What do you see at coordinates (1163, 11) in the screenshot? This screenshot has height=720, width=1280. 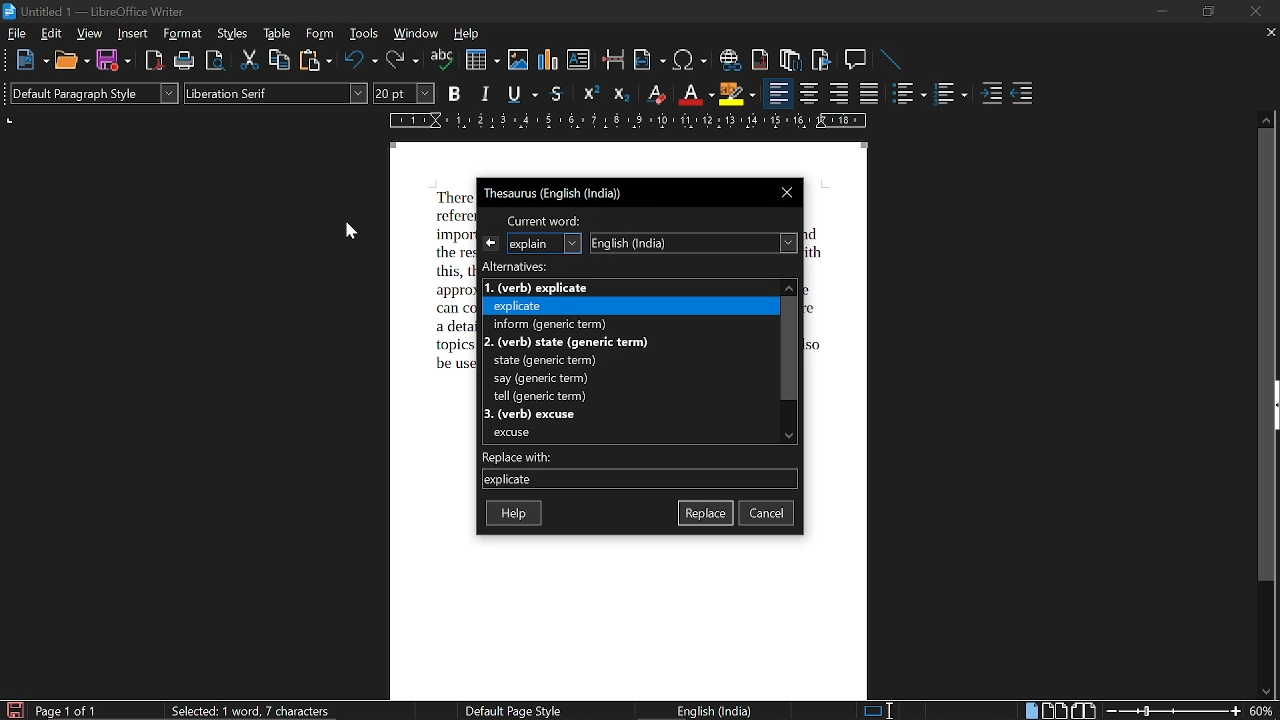 I see `minimize` at bounding box center [1163, 11].